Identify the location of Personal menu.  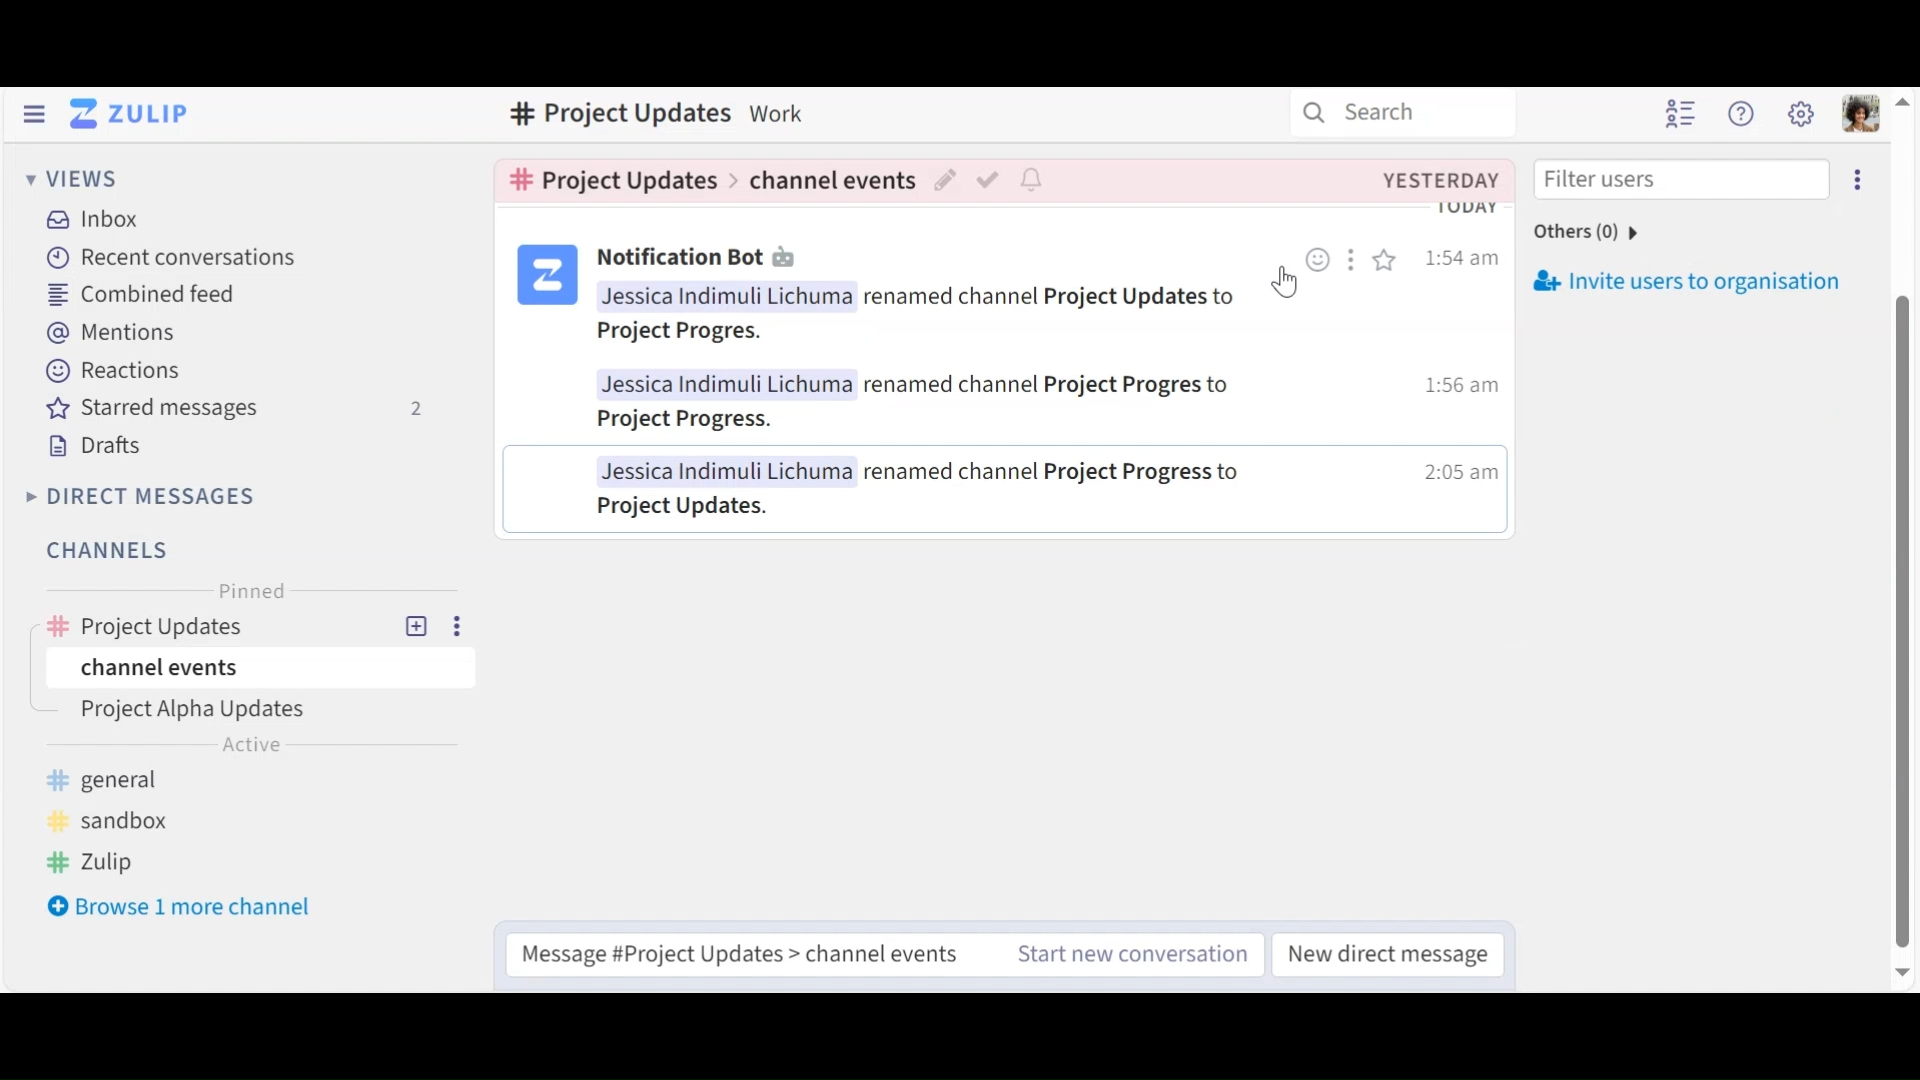
(1859, 116).